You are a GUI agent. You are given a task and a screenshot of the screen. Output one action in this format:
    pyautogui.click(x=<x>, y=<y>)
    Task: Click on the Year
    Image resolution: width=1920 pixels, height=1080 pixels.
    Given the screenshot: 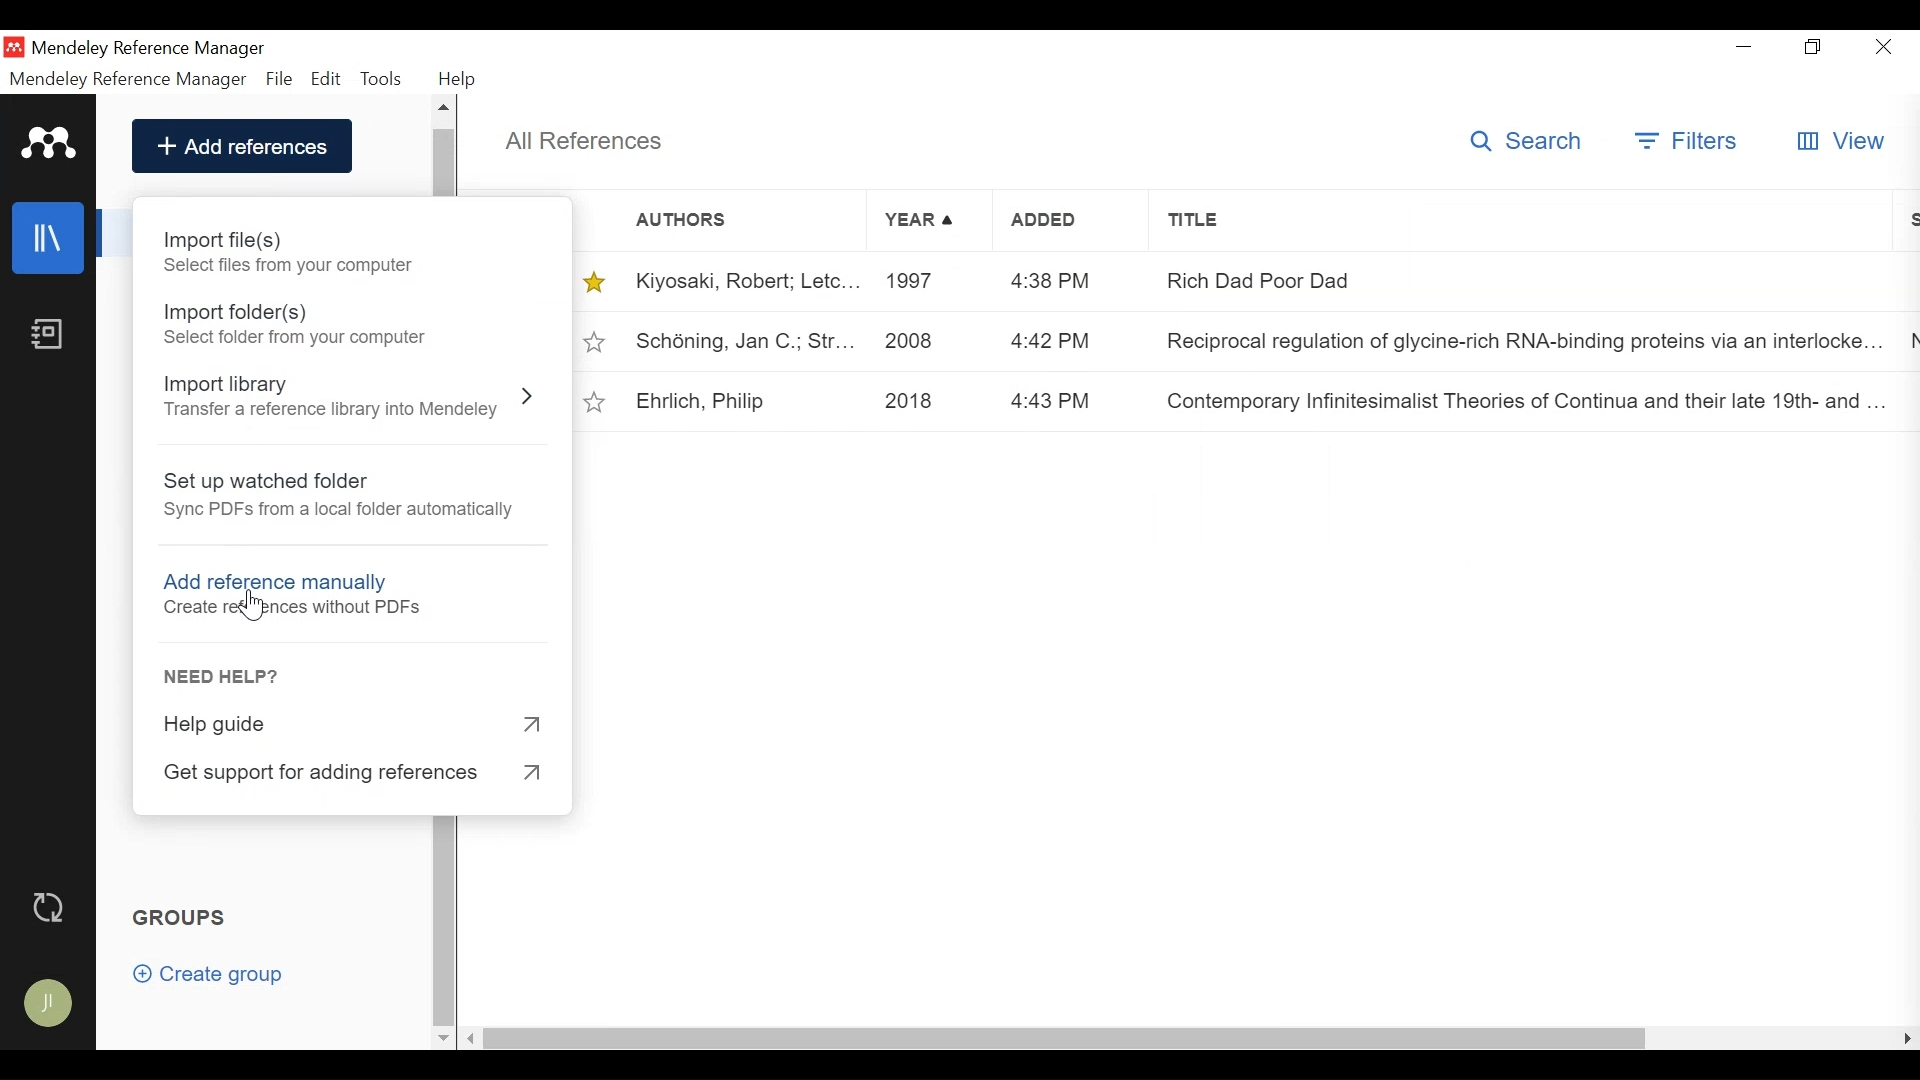 What is the action you would take?
    pyautogui.click(x=929, y=222)
    